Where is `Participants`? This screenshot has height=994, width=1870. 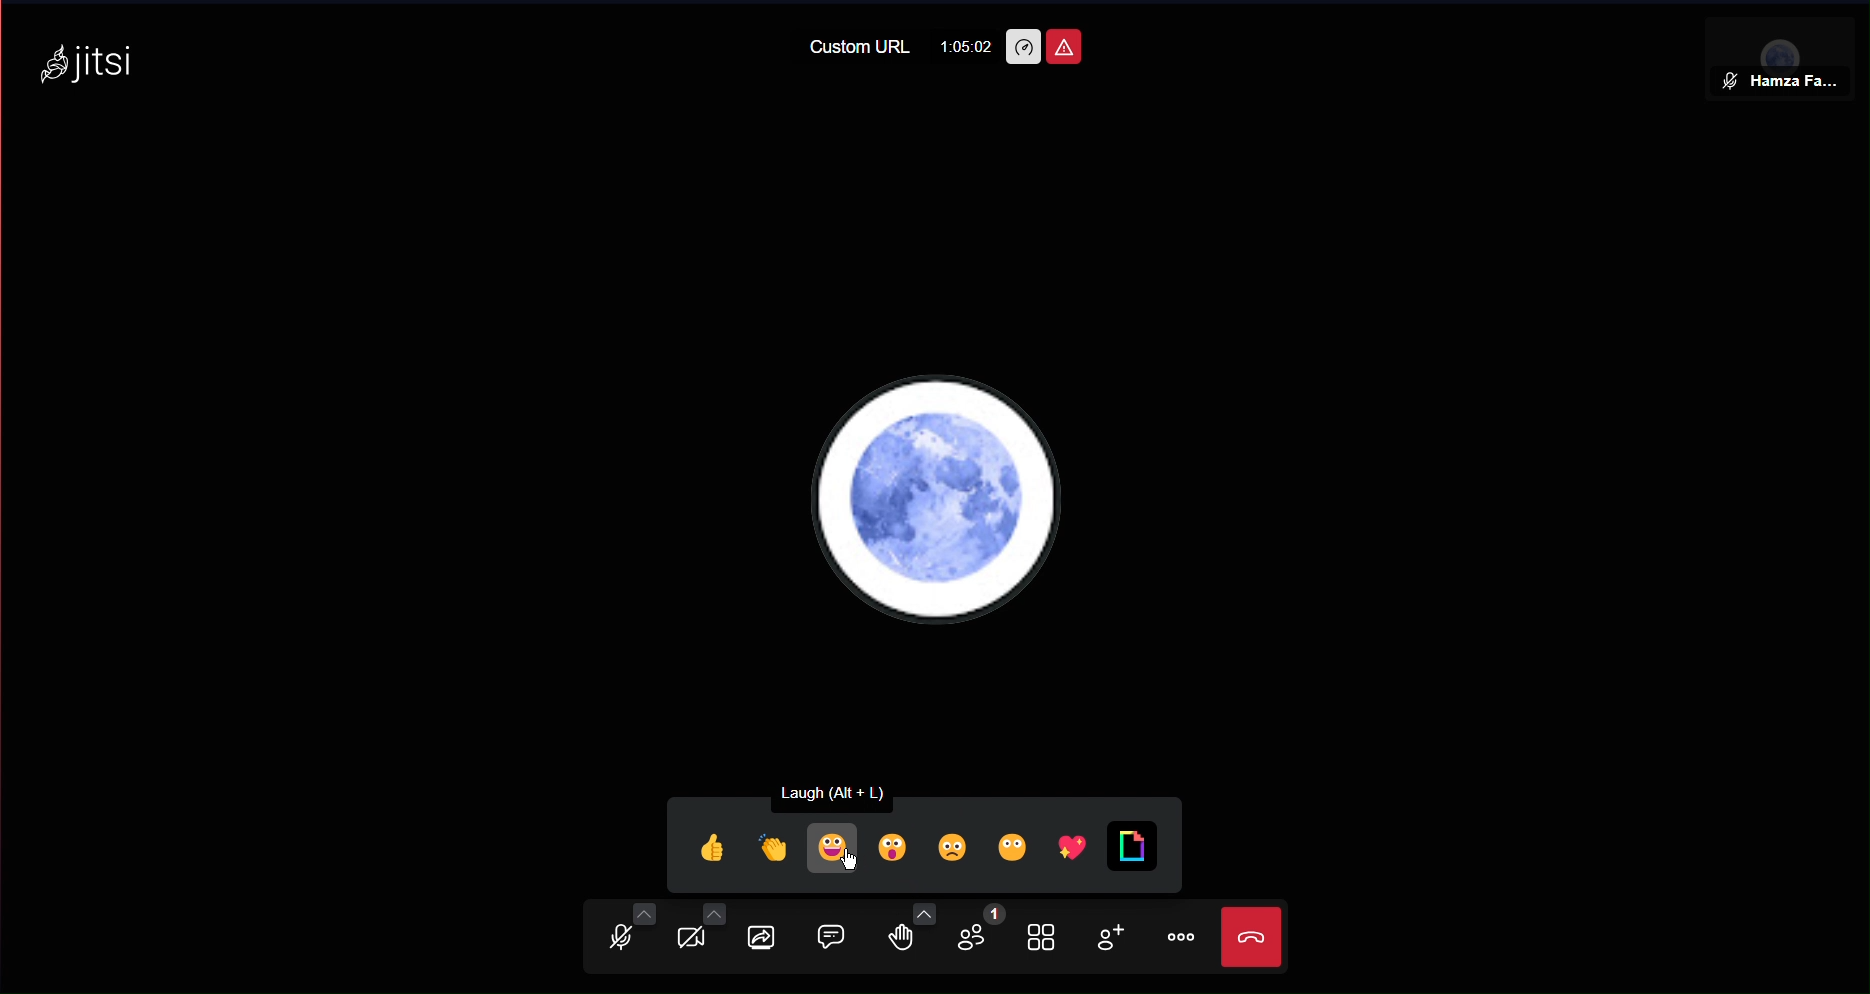 Participants is located at coordinates (986, 936).